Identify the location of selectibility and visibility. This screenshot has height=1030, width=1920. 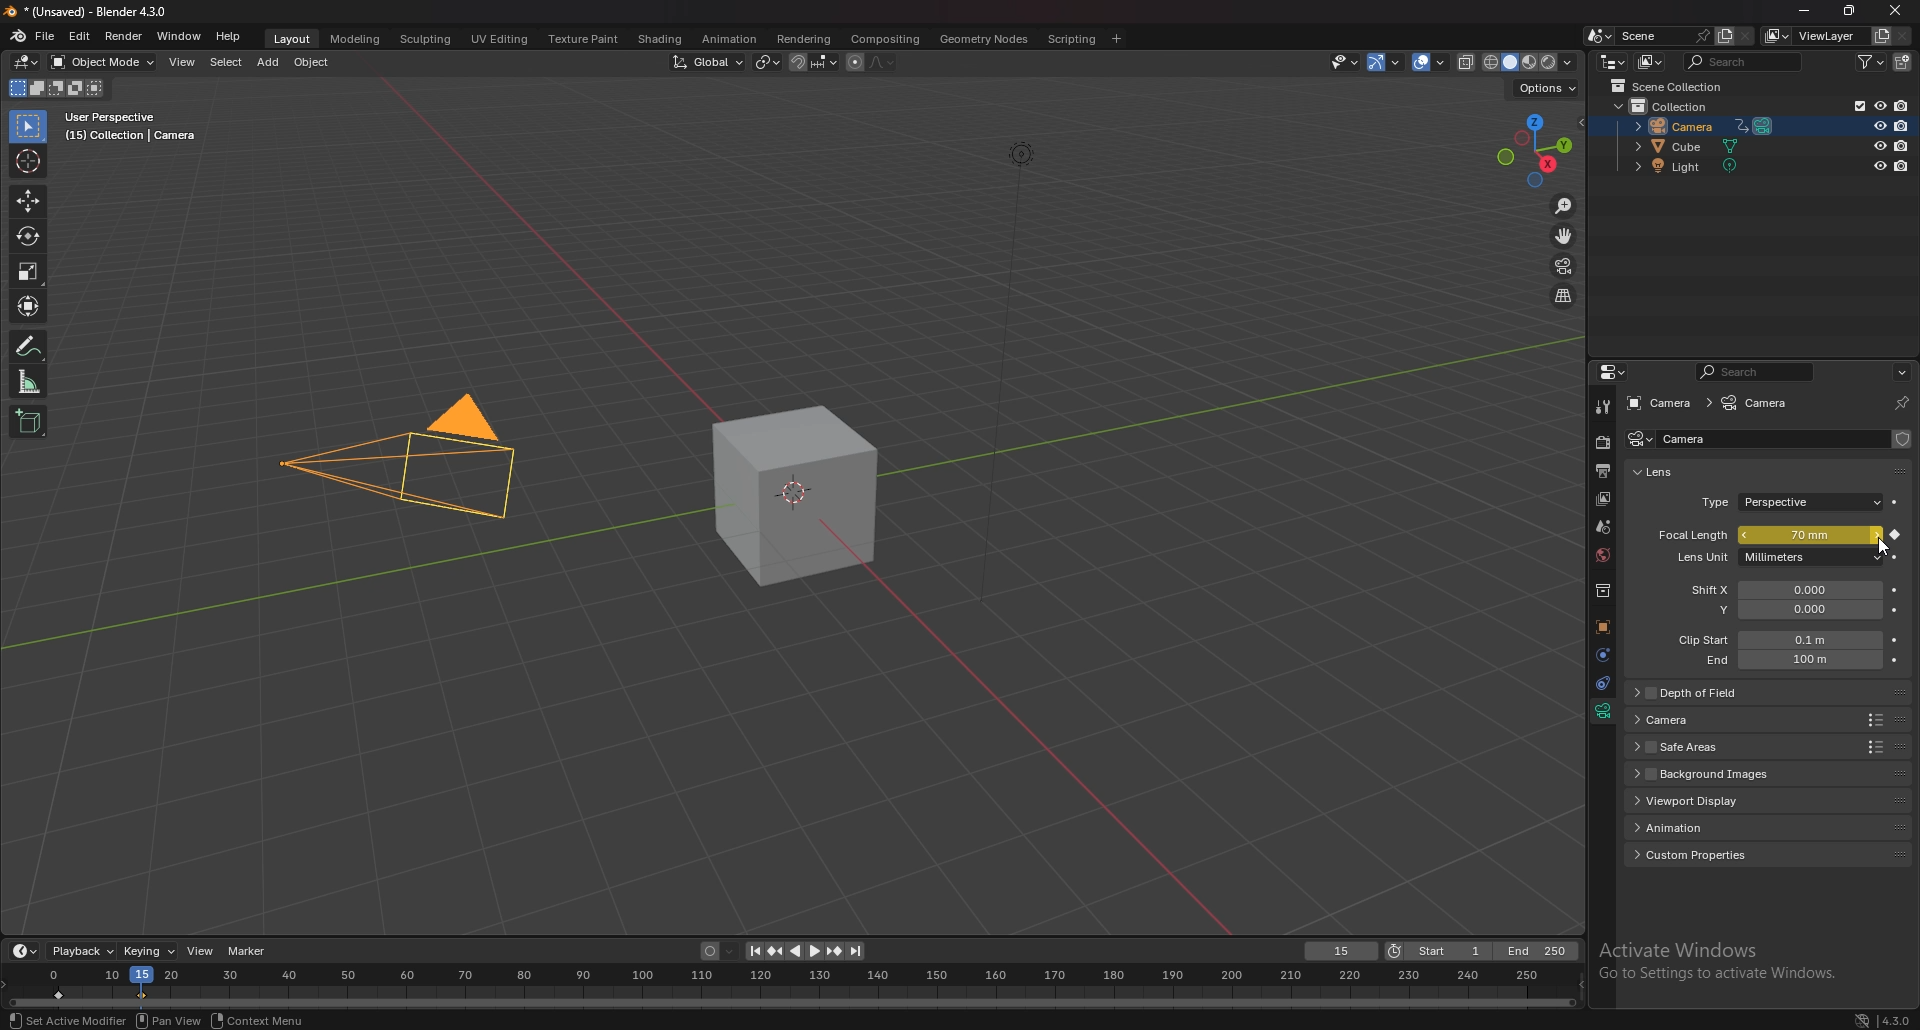
(1344, 62).